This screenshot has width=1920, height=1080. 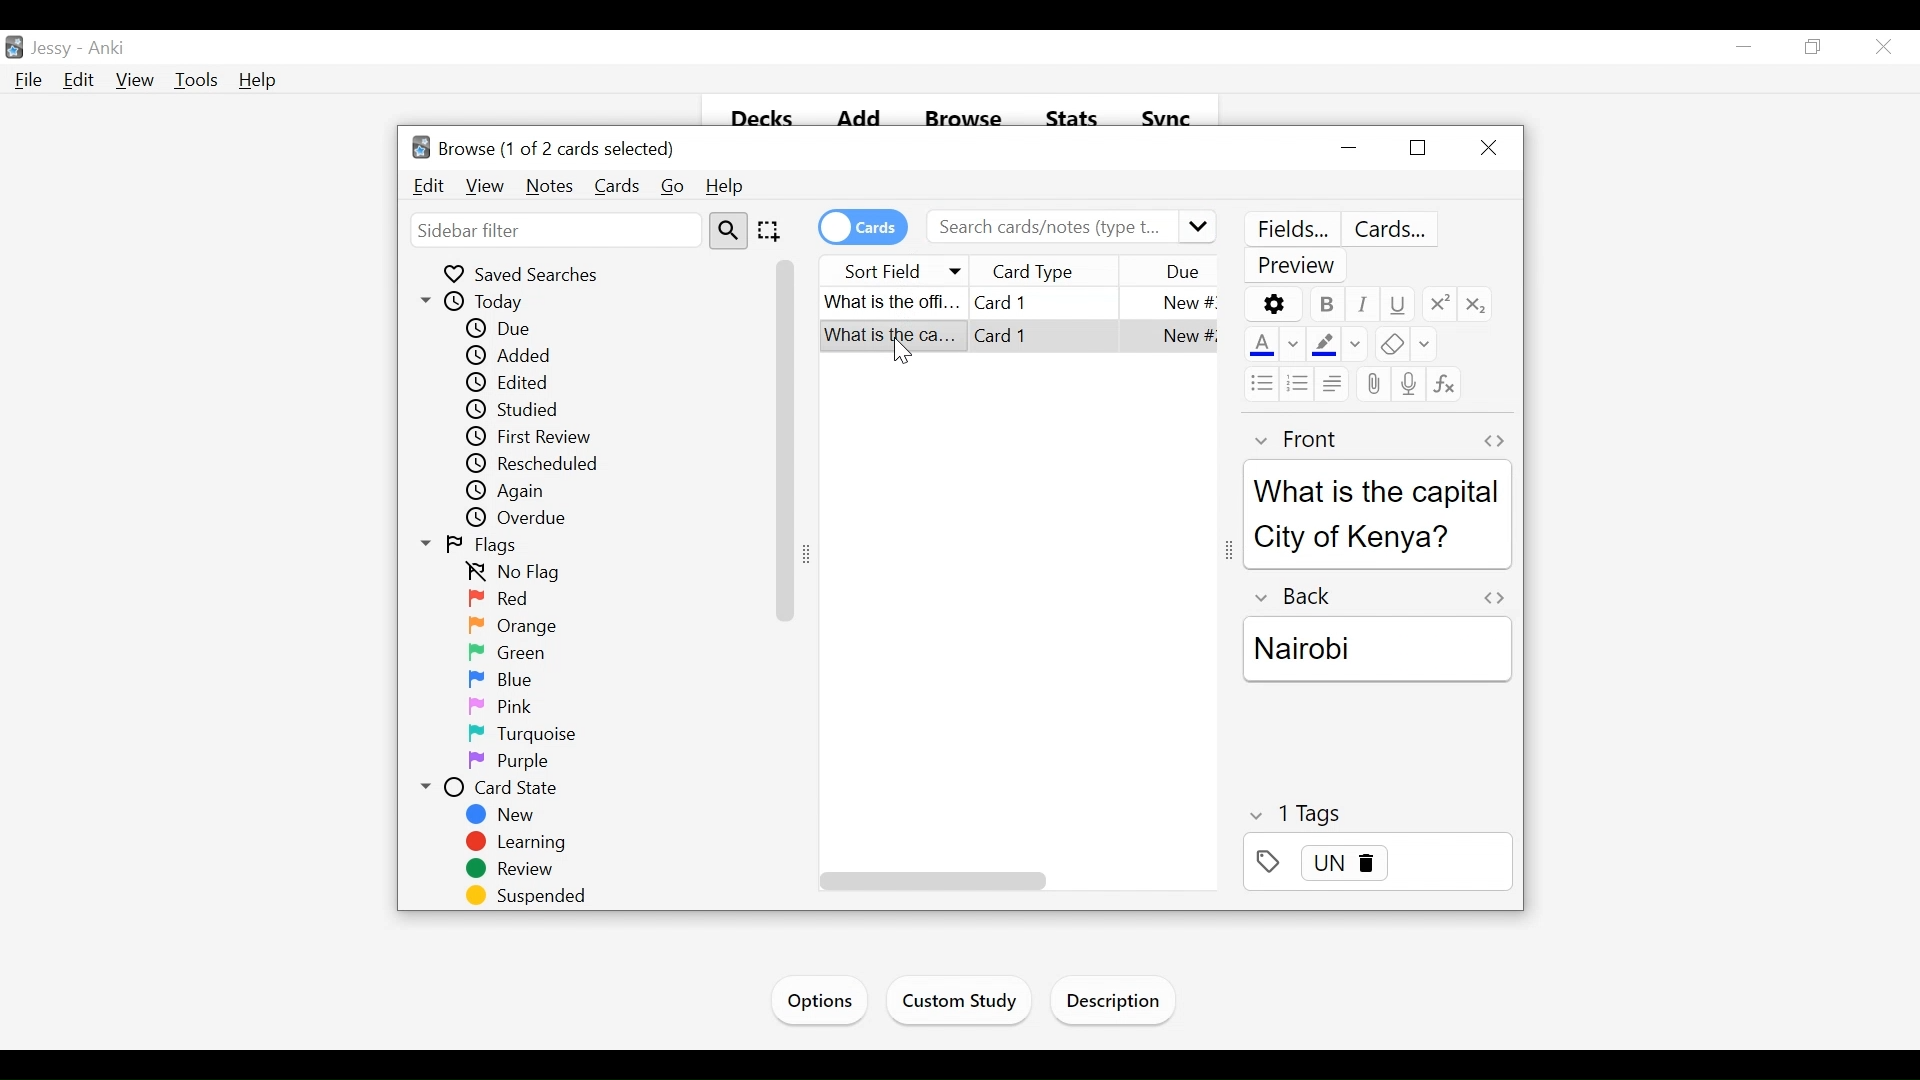 What do you see at coordinates (1378, 813) in the screenshot?
I see `T` at bounding box center [1378, 813].